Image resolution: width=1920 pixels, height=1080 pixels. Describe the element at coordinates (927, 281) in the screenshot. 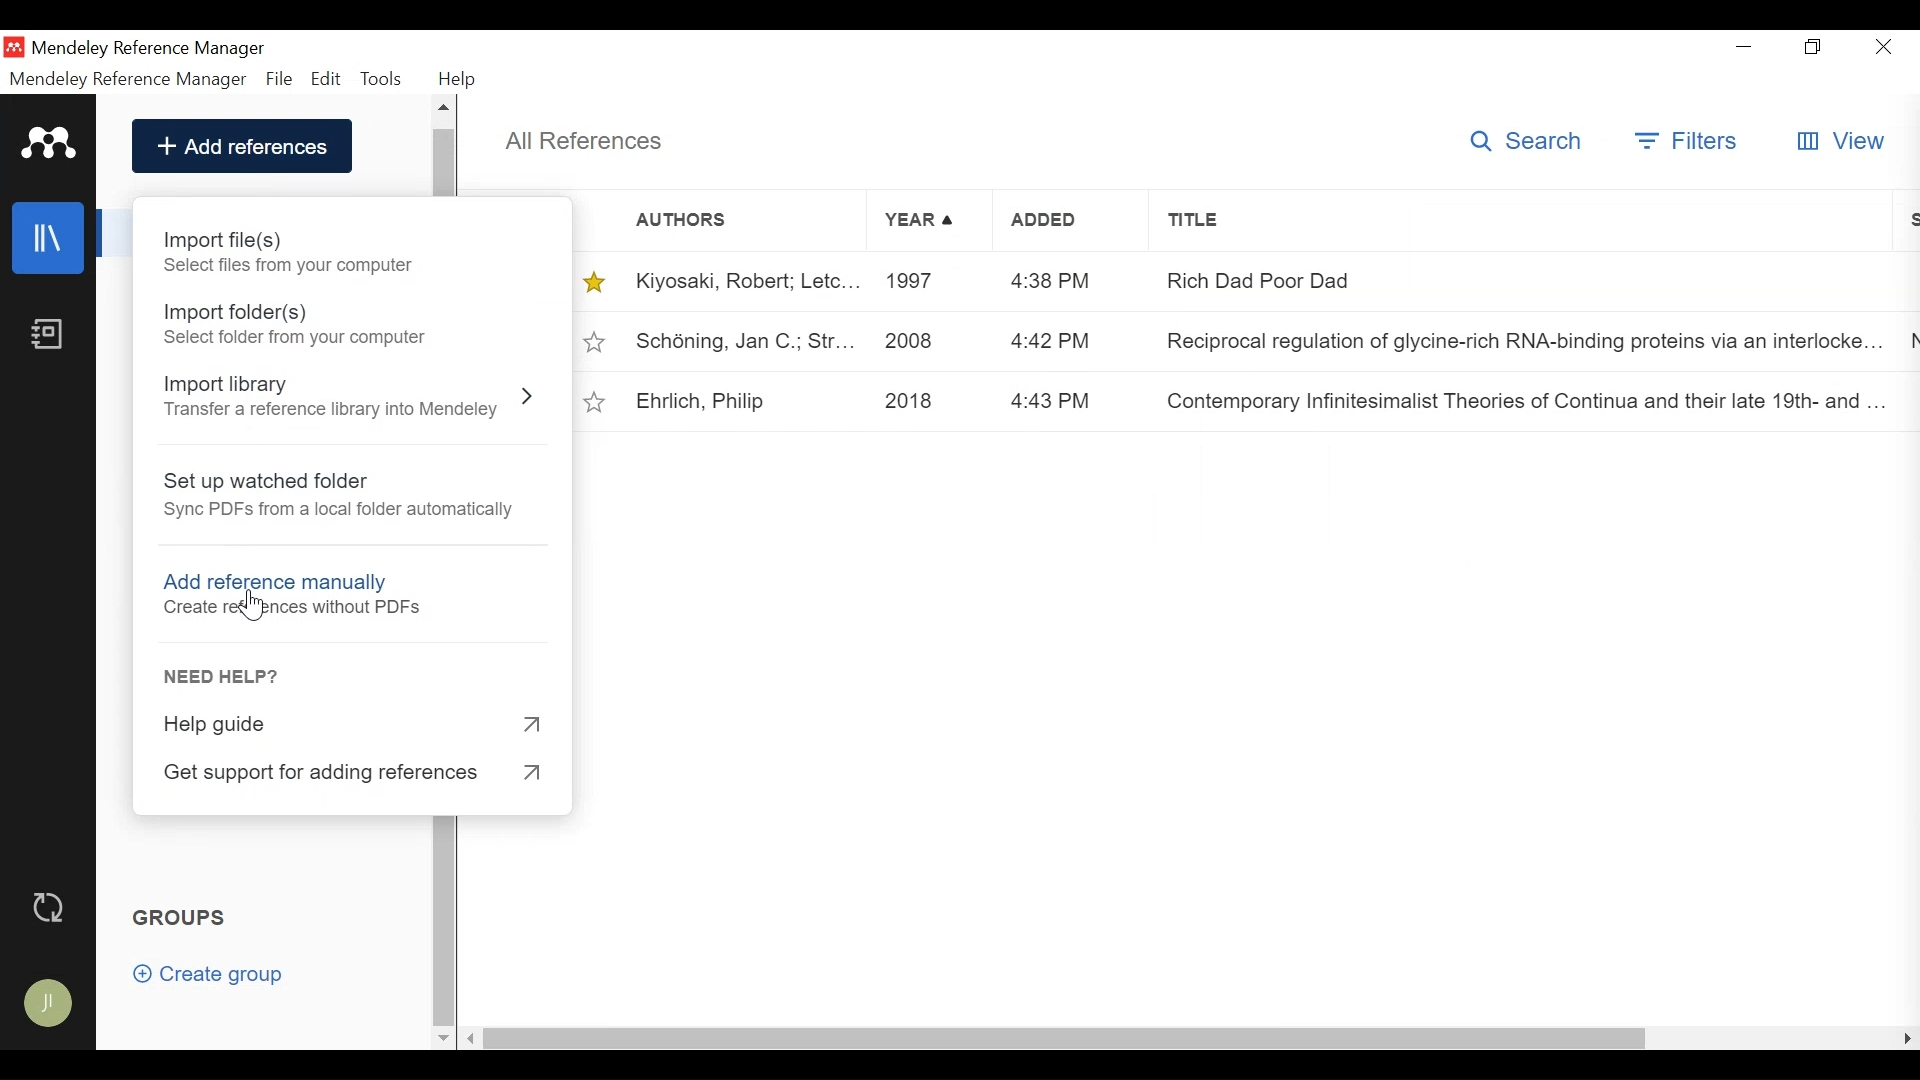

I see `1997` at that location.